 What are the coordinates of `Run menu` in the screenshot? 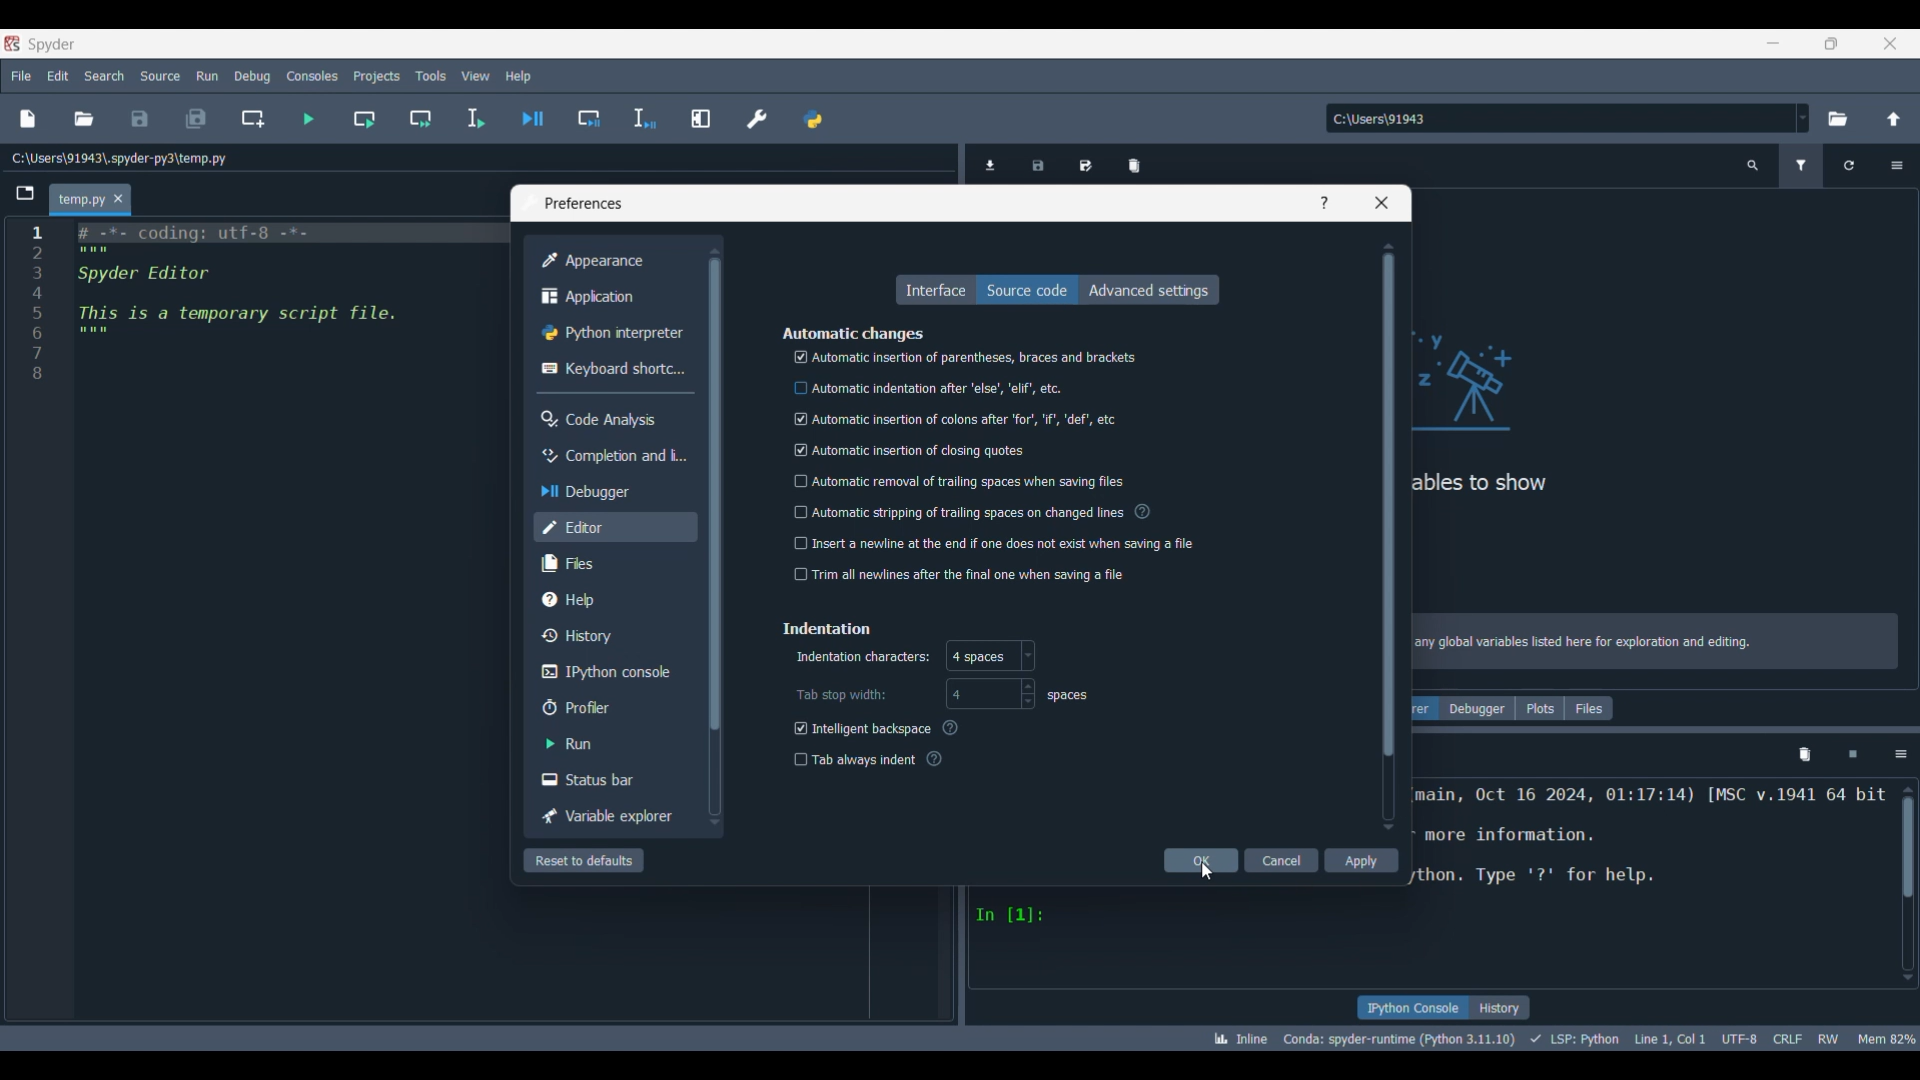 It's located at (208, 76).